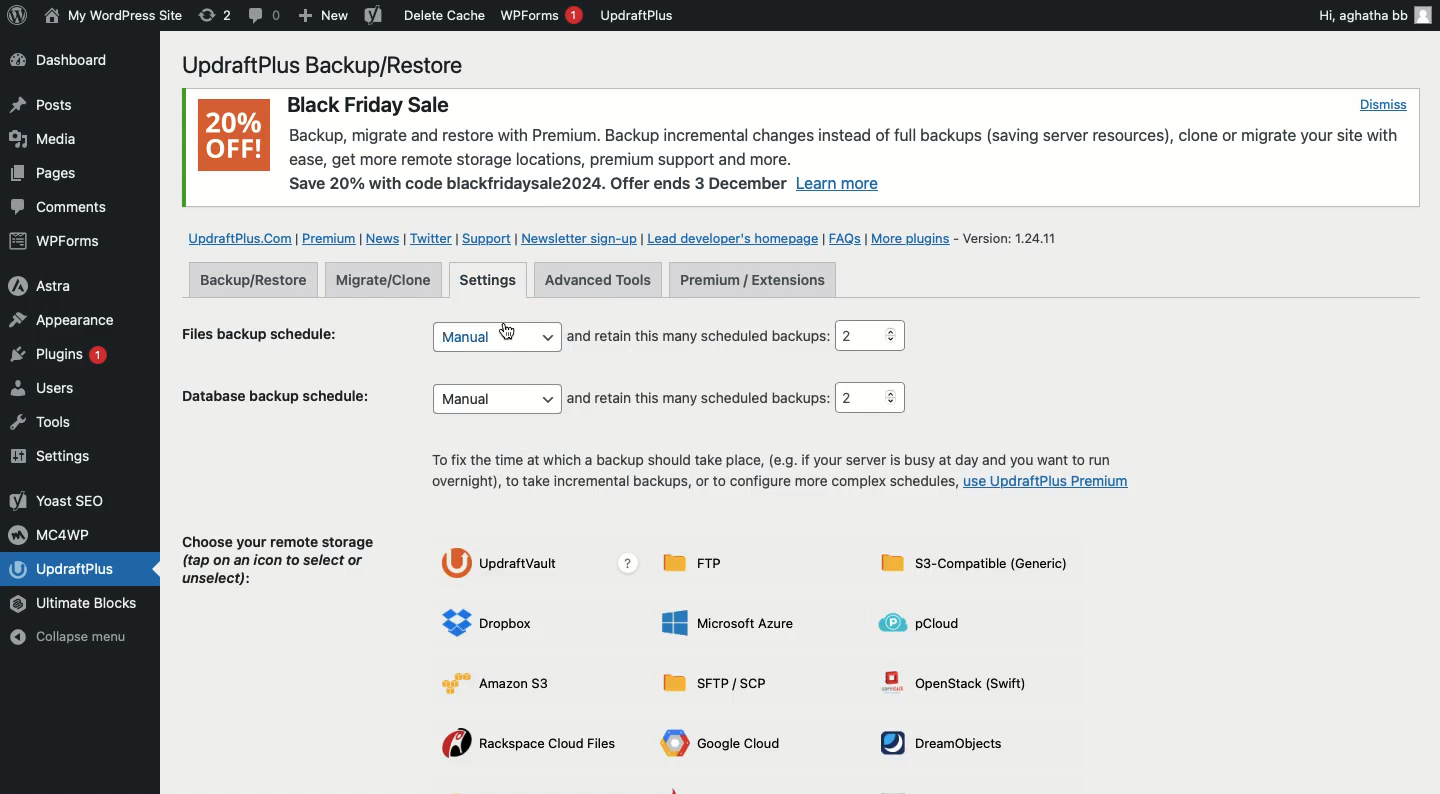  Describe the element at coordinates (46, 138) in the screenshot. I see `Media` at that location.